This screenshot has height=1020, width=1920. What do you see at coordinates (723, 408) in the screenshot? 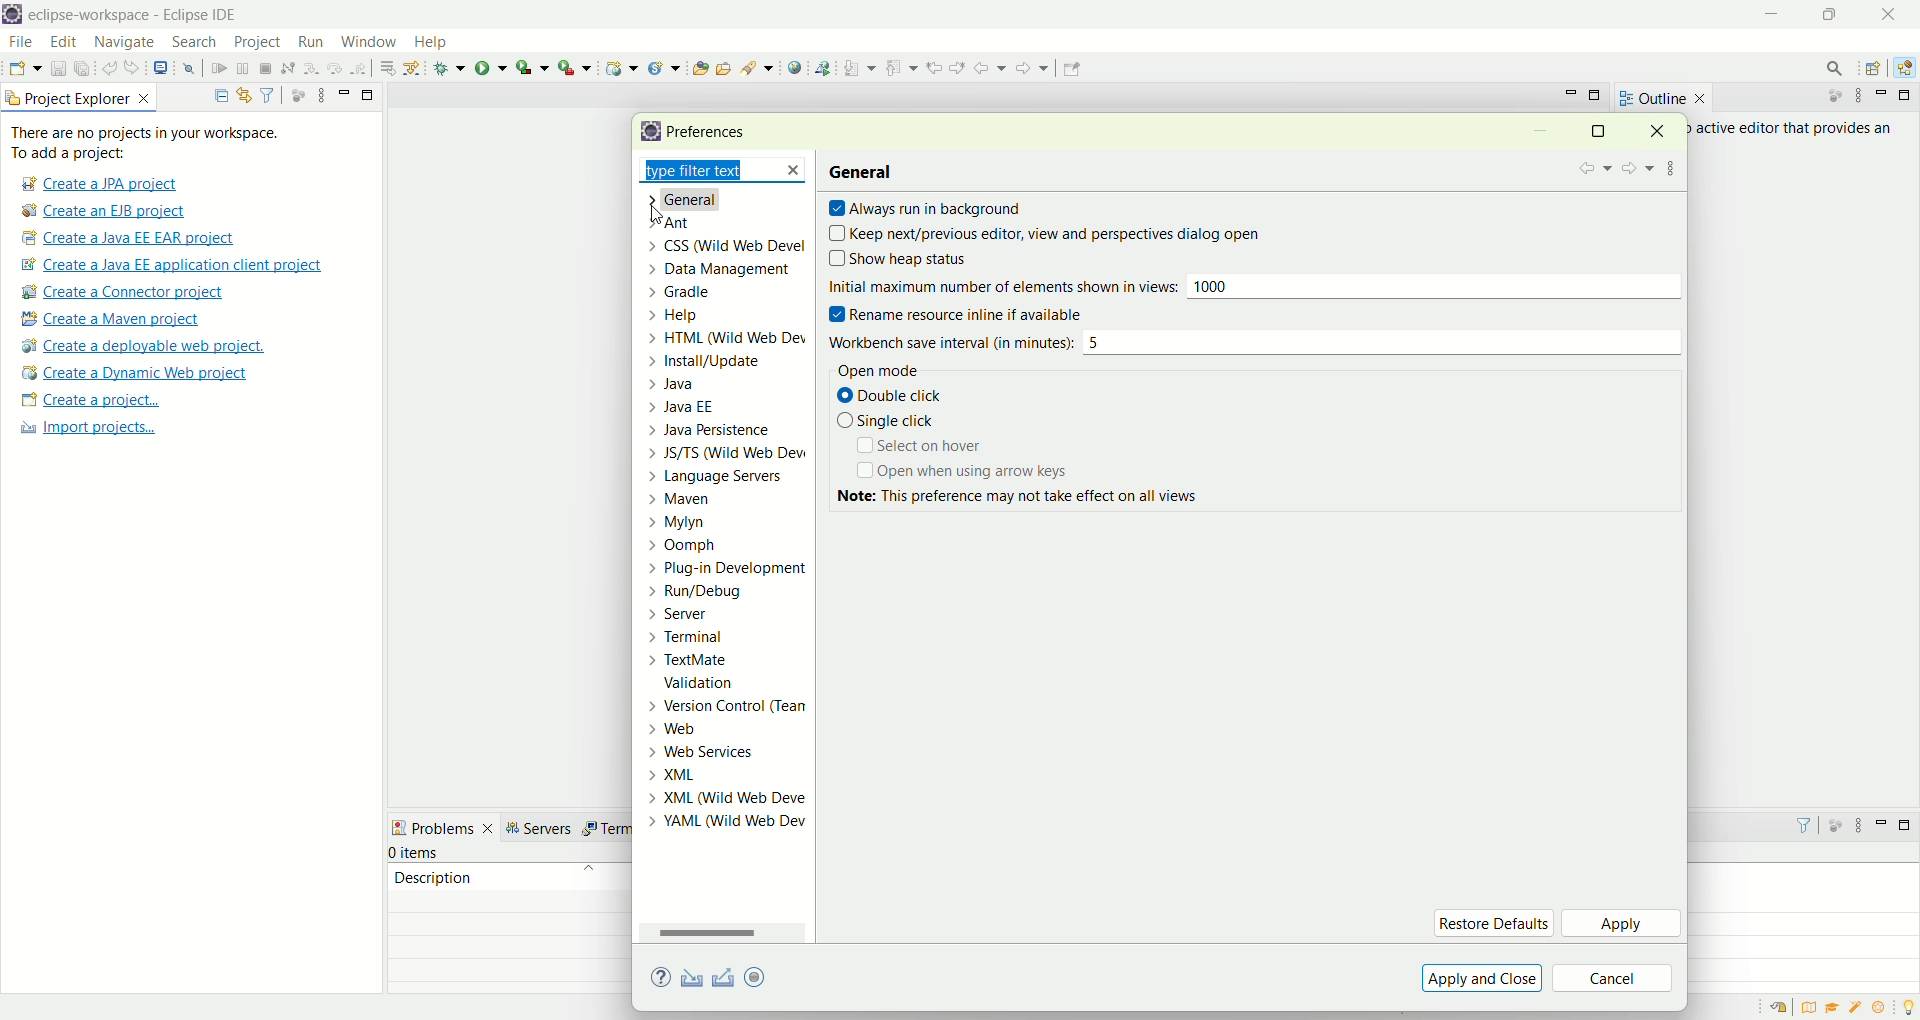
I see `Java EE` at bounding box center [723, 408].